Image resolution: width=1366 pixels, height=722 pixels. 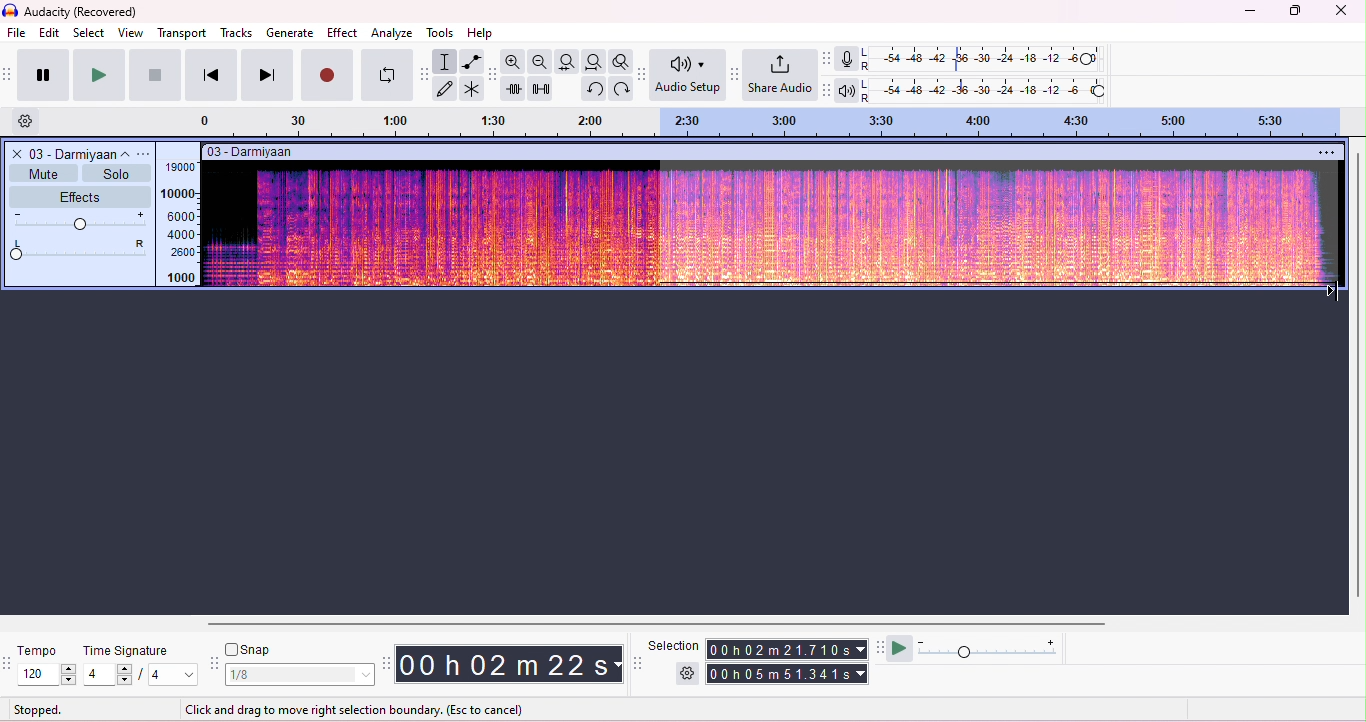 I want to click on generate, so click(x=290, y=32).